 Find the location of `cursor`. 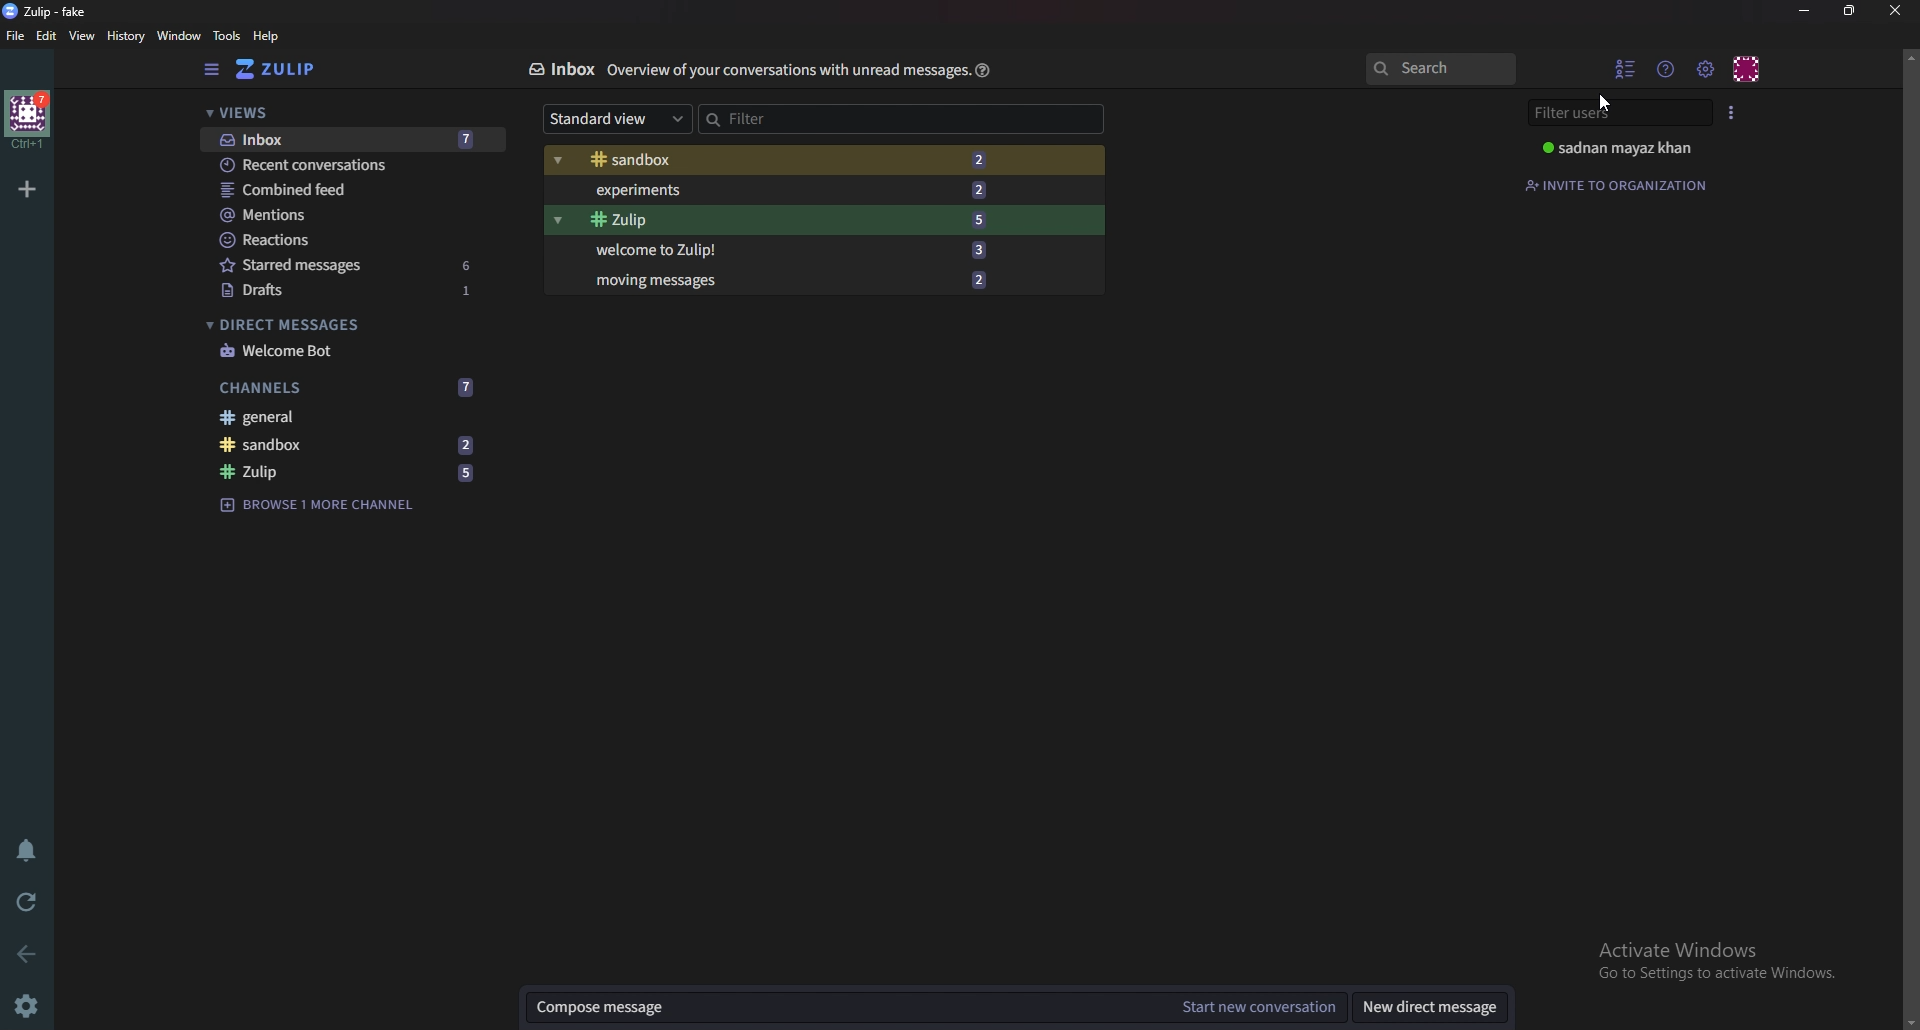

cursor is located at coordinates (1604, 103).